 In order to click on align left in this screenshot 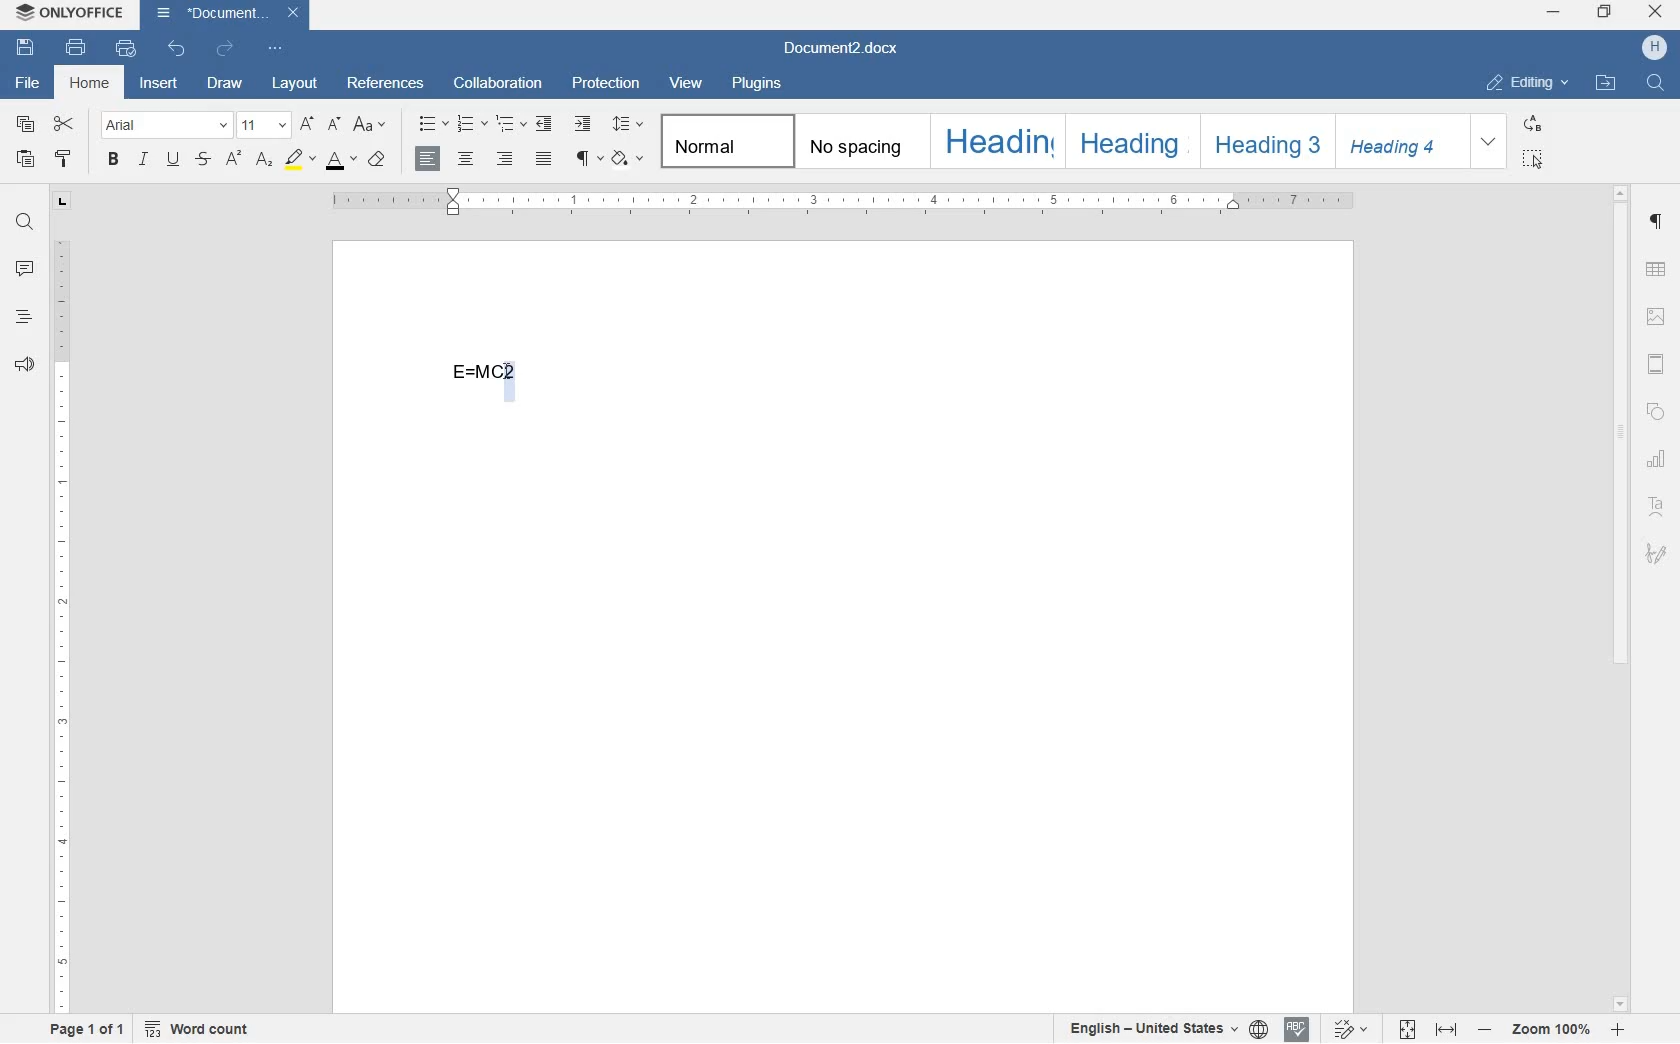, I will do `click(427, 158)`.